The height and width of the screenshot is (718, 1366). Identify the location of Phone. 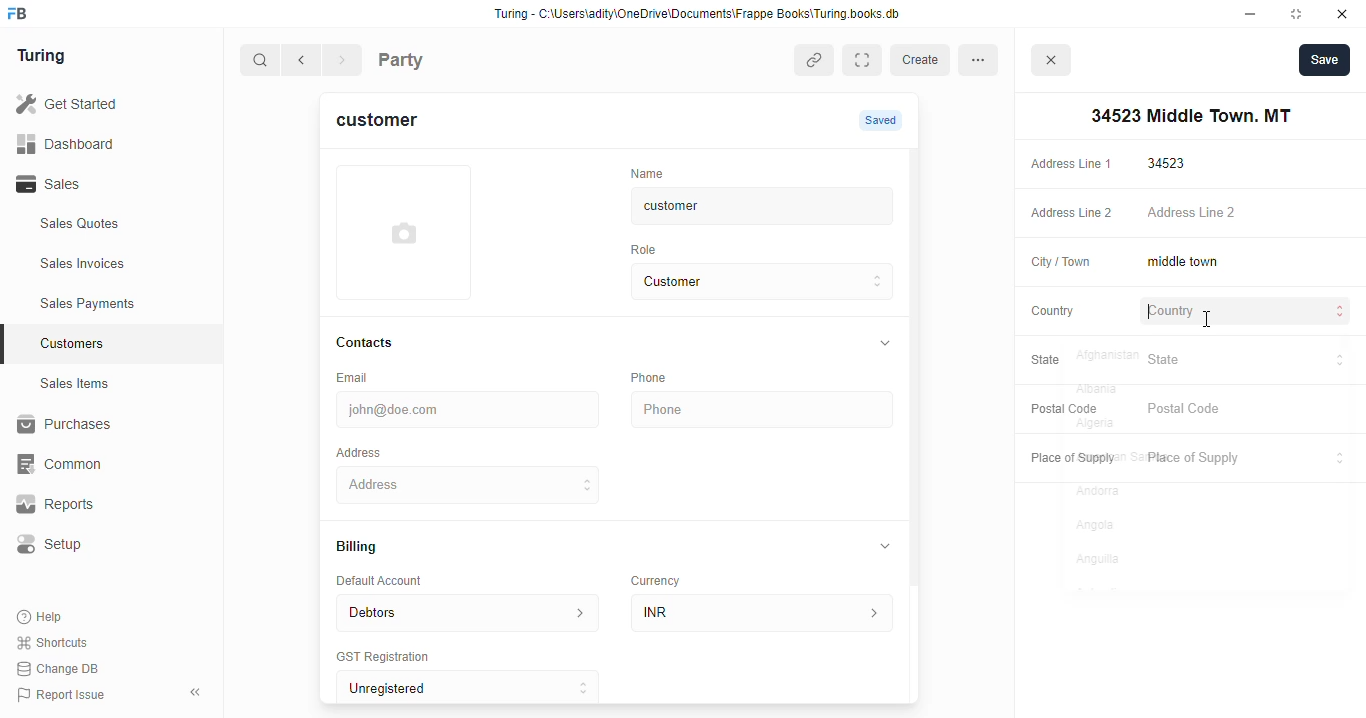
(765, 410).